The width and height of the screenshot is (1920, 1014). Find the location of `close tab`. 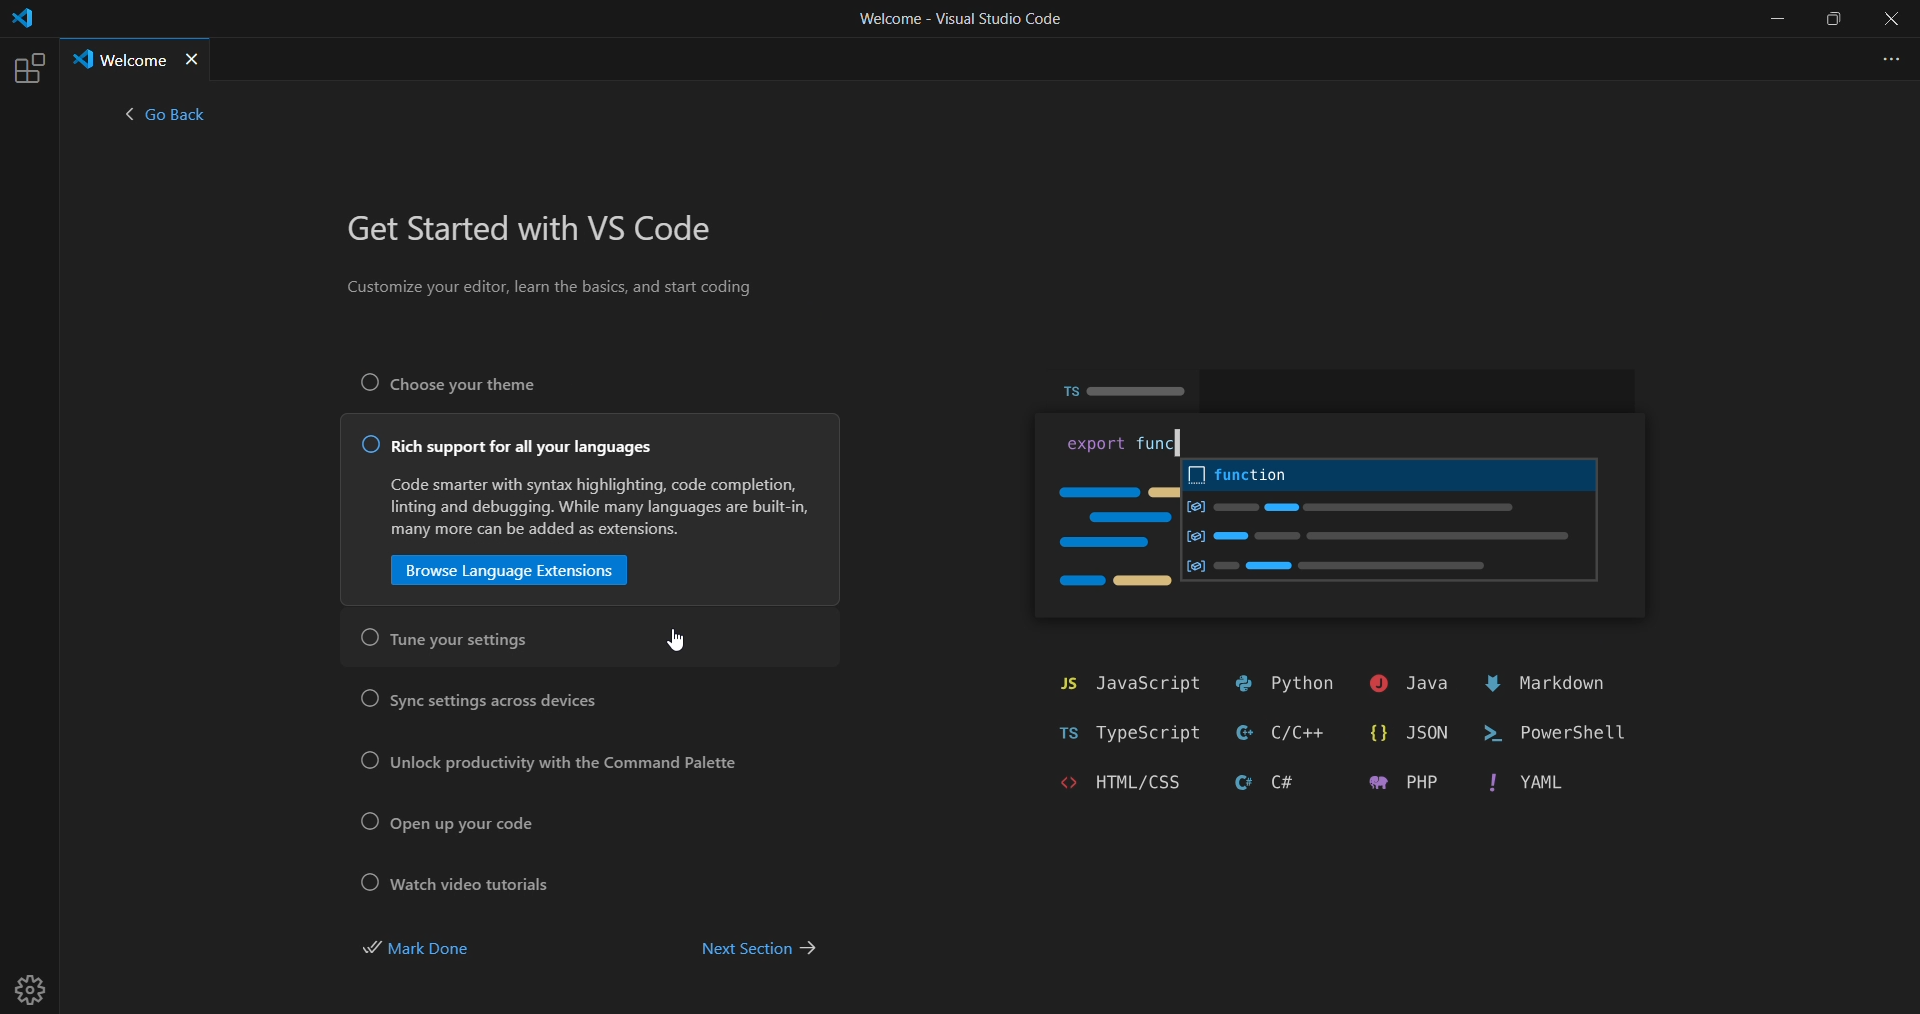

close tab is located at coordinates (194, 60).